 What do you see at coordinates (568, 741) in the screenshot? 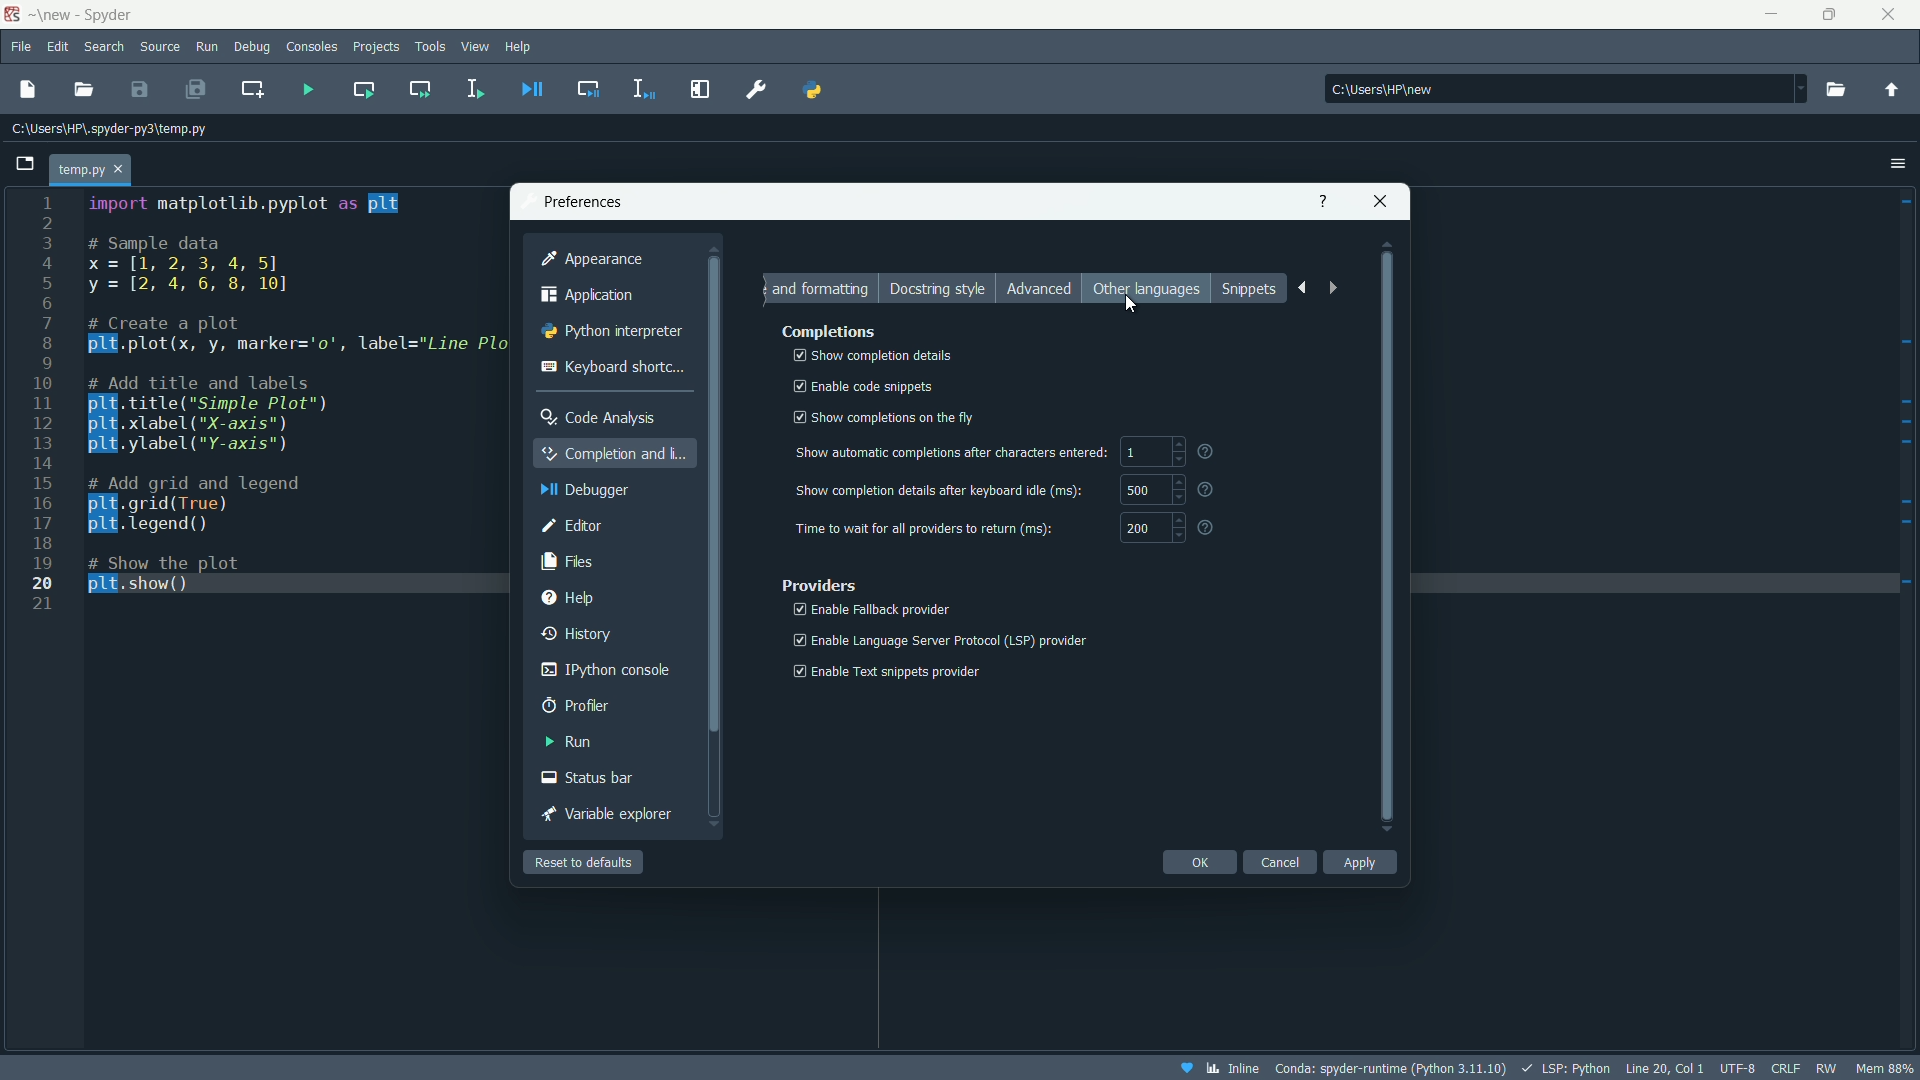
I see `run` at bounding box center [568, 741].